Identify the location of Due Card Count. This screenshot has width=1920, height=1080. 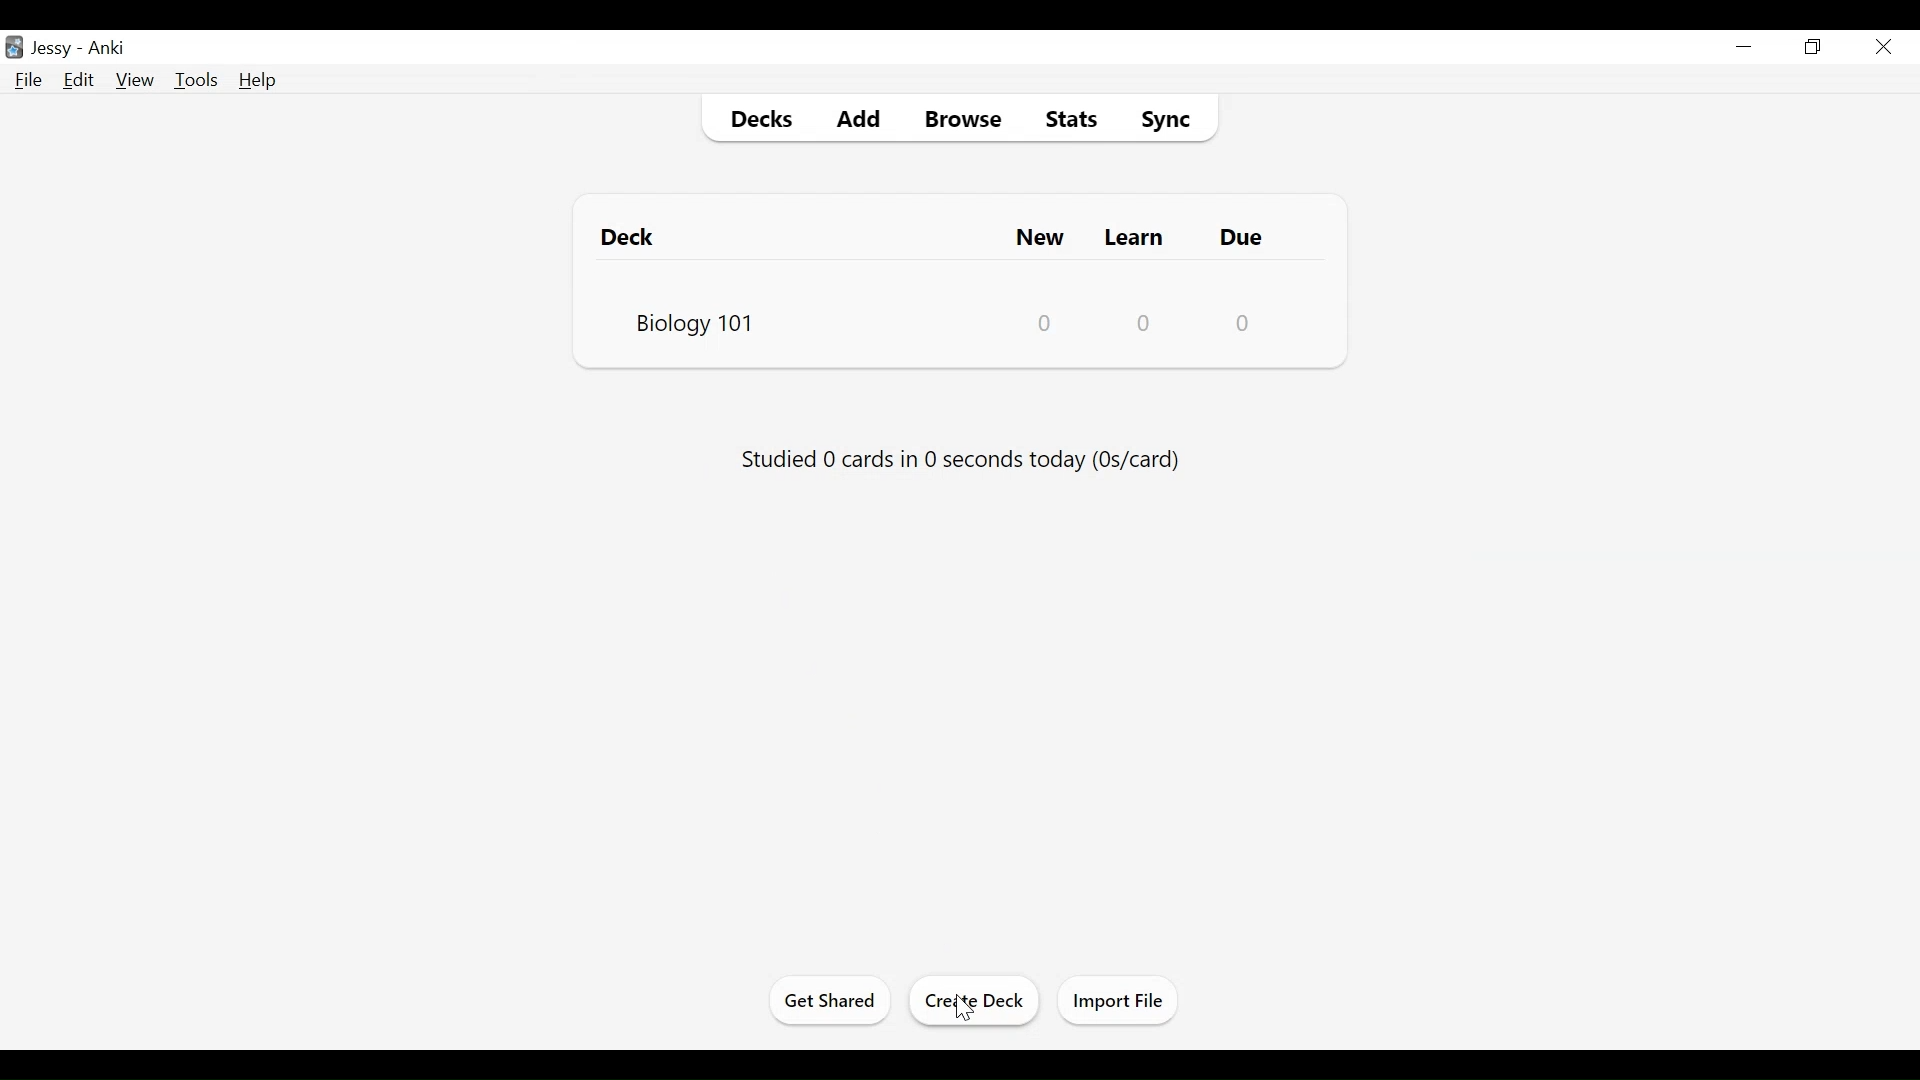
(1243, 322).